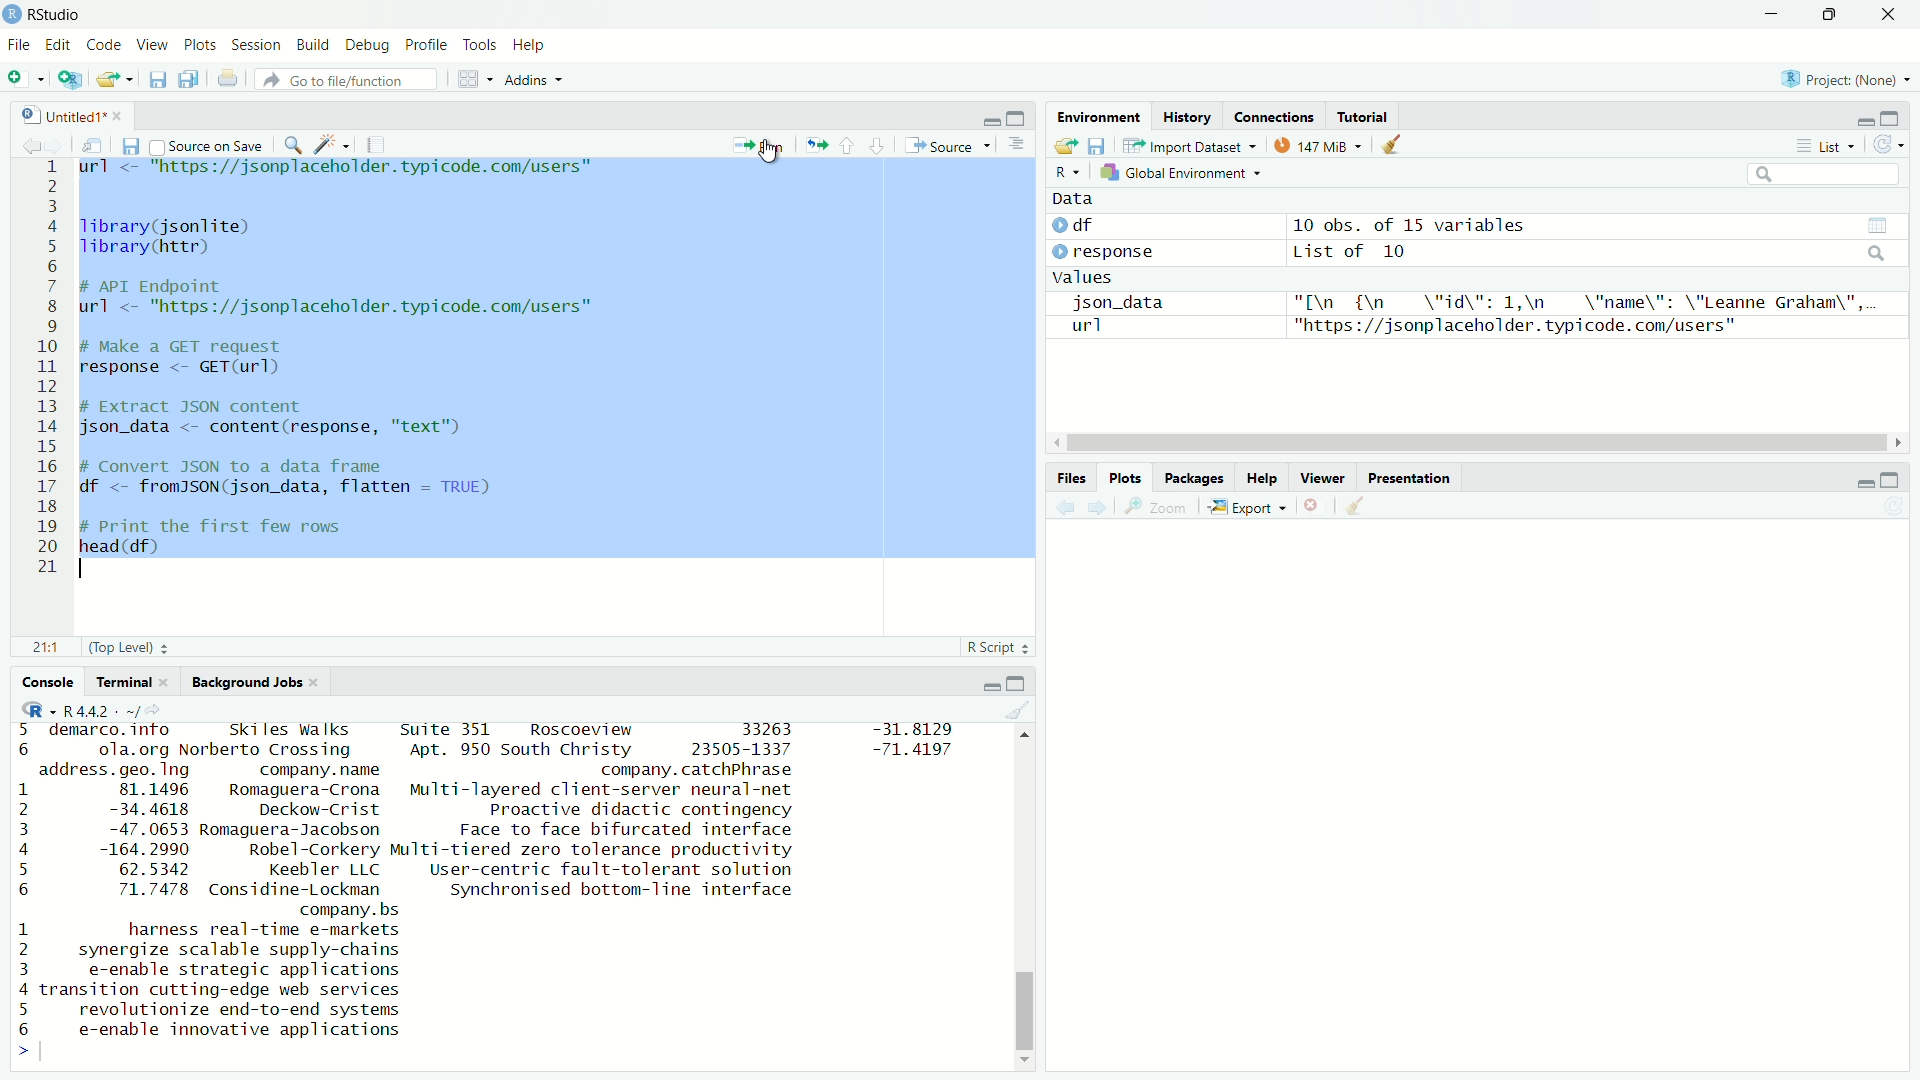  I want to click on Go to next section, so click(876, 147).